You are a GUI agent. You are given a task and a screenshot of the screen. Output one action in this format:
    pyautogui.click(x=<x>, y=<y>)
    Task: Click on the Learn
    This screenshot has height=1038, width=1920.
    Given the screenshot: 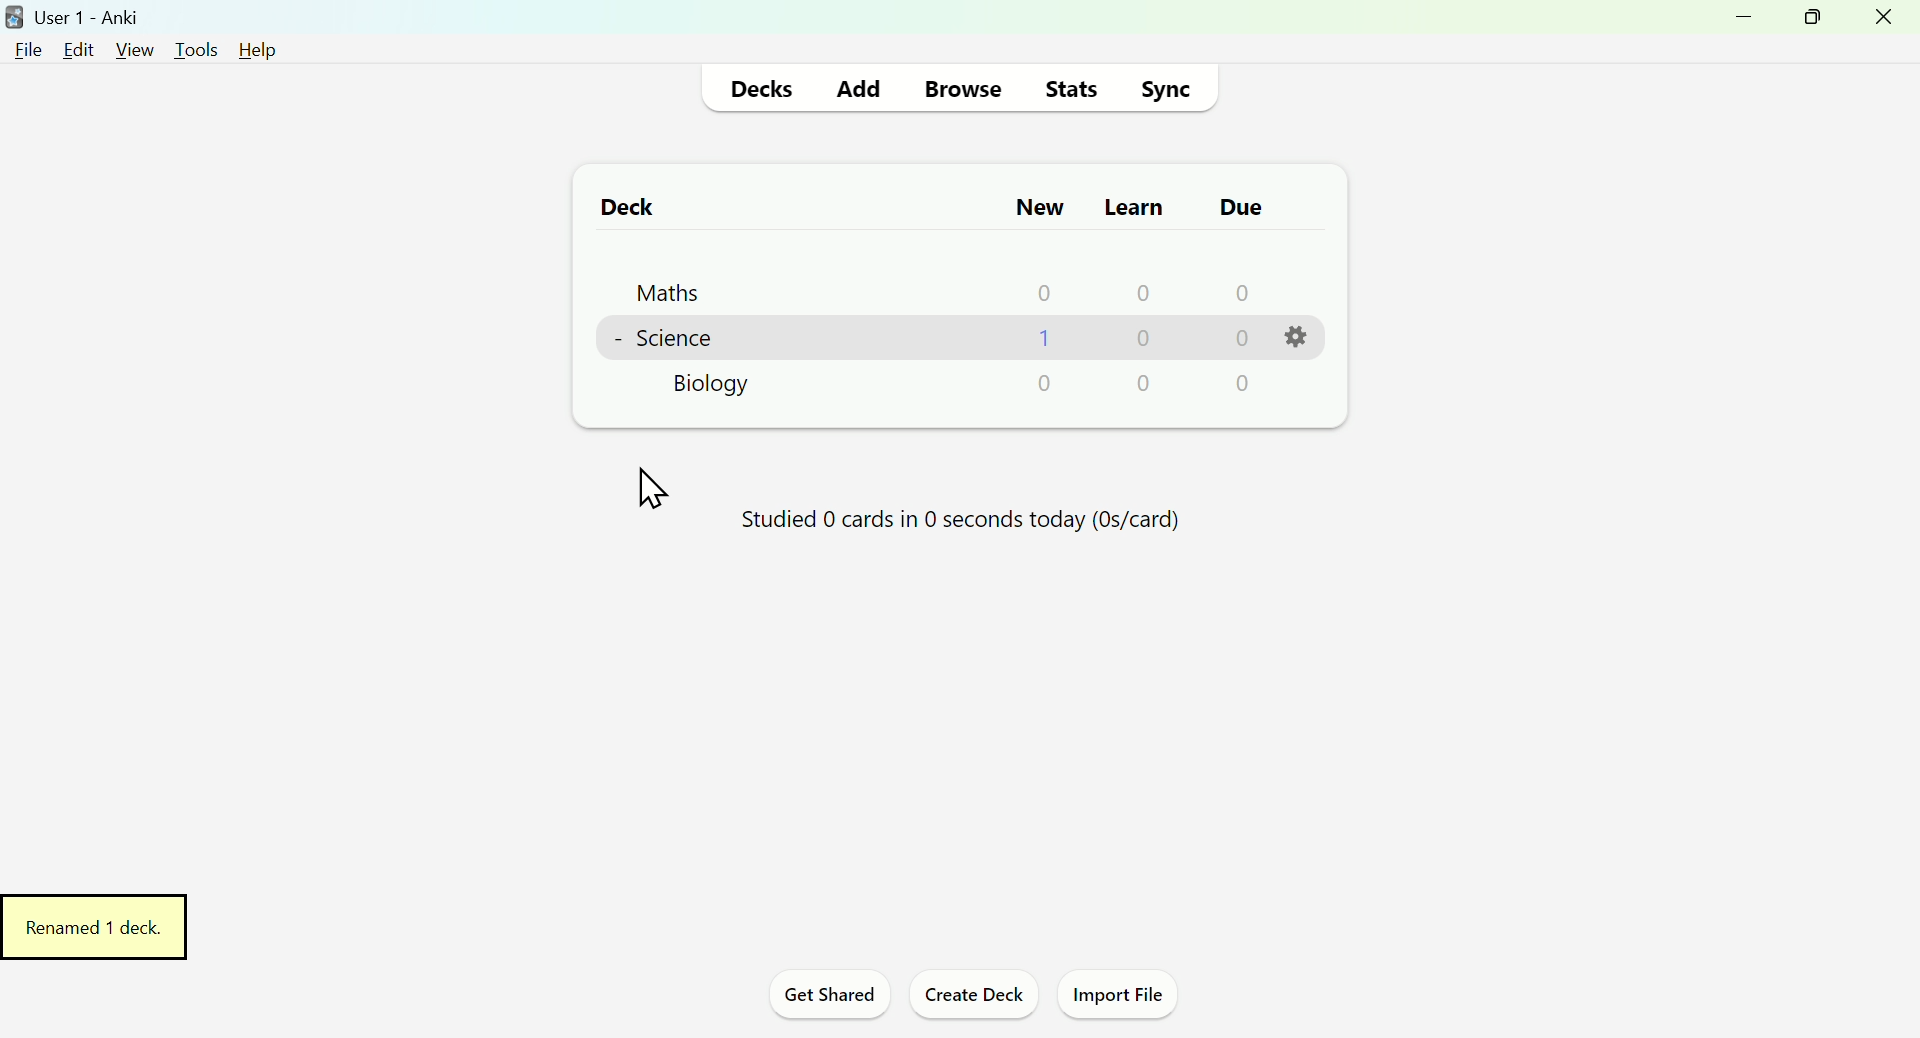 What is the action you would take?
    pyautogui.click(x=1132, y=202)
    